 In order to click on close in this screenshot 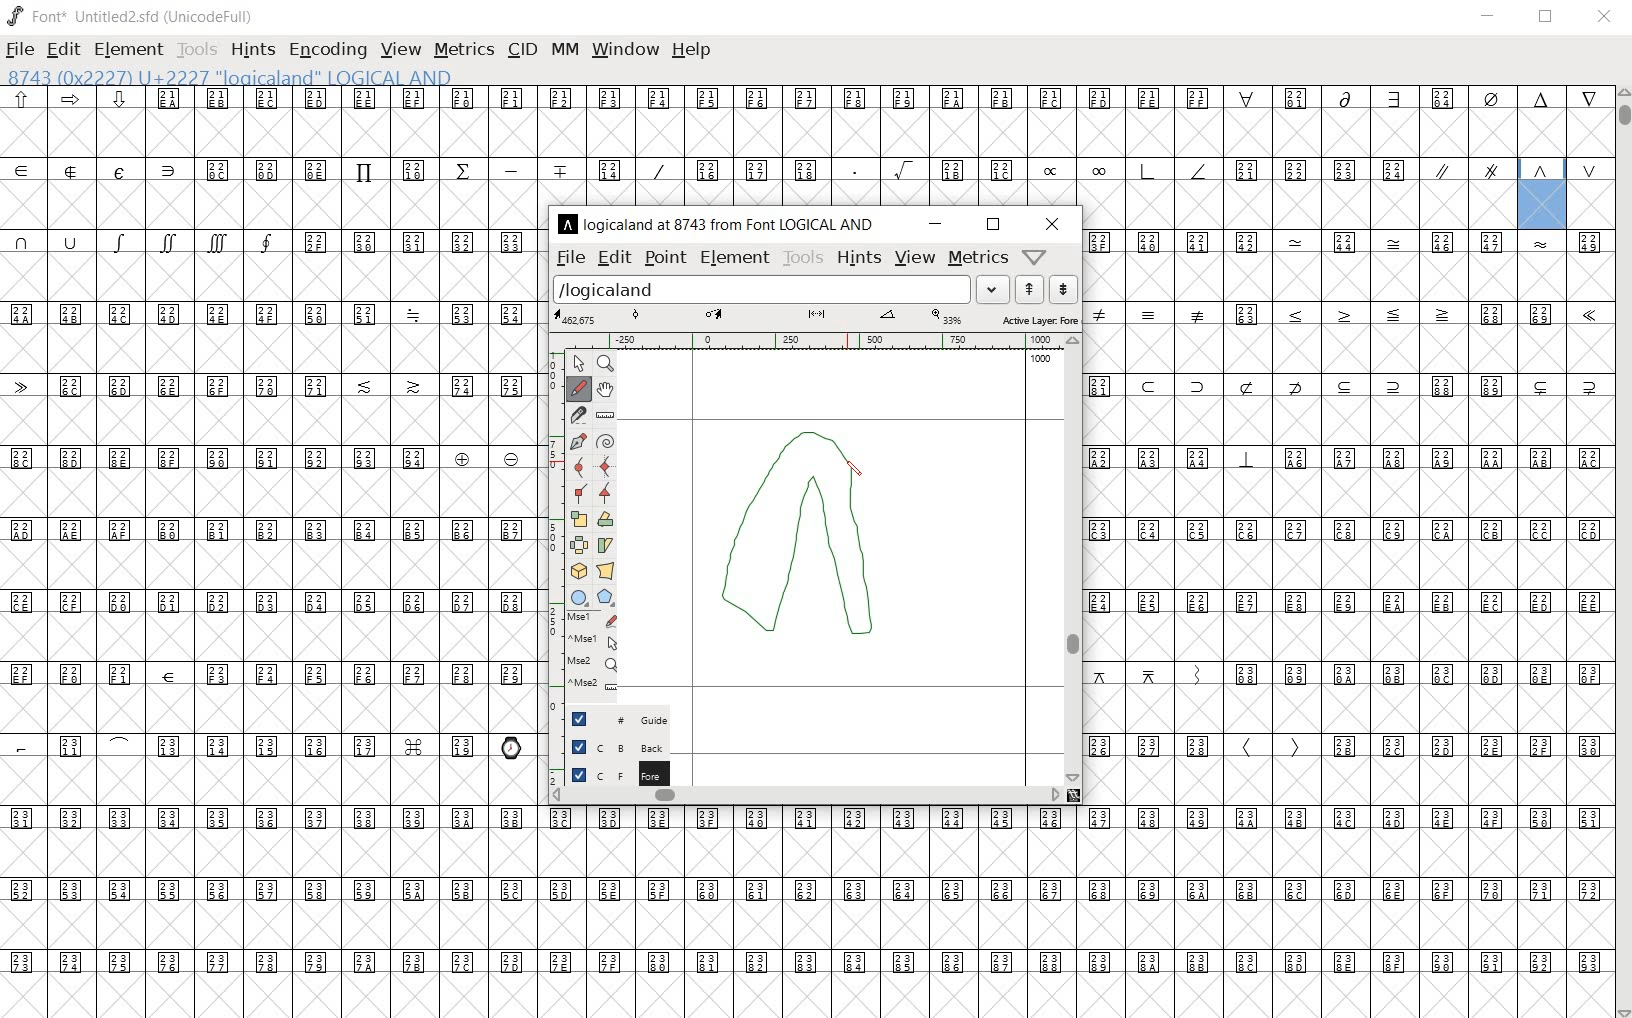, I will do `click(1052, 224)`.